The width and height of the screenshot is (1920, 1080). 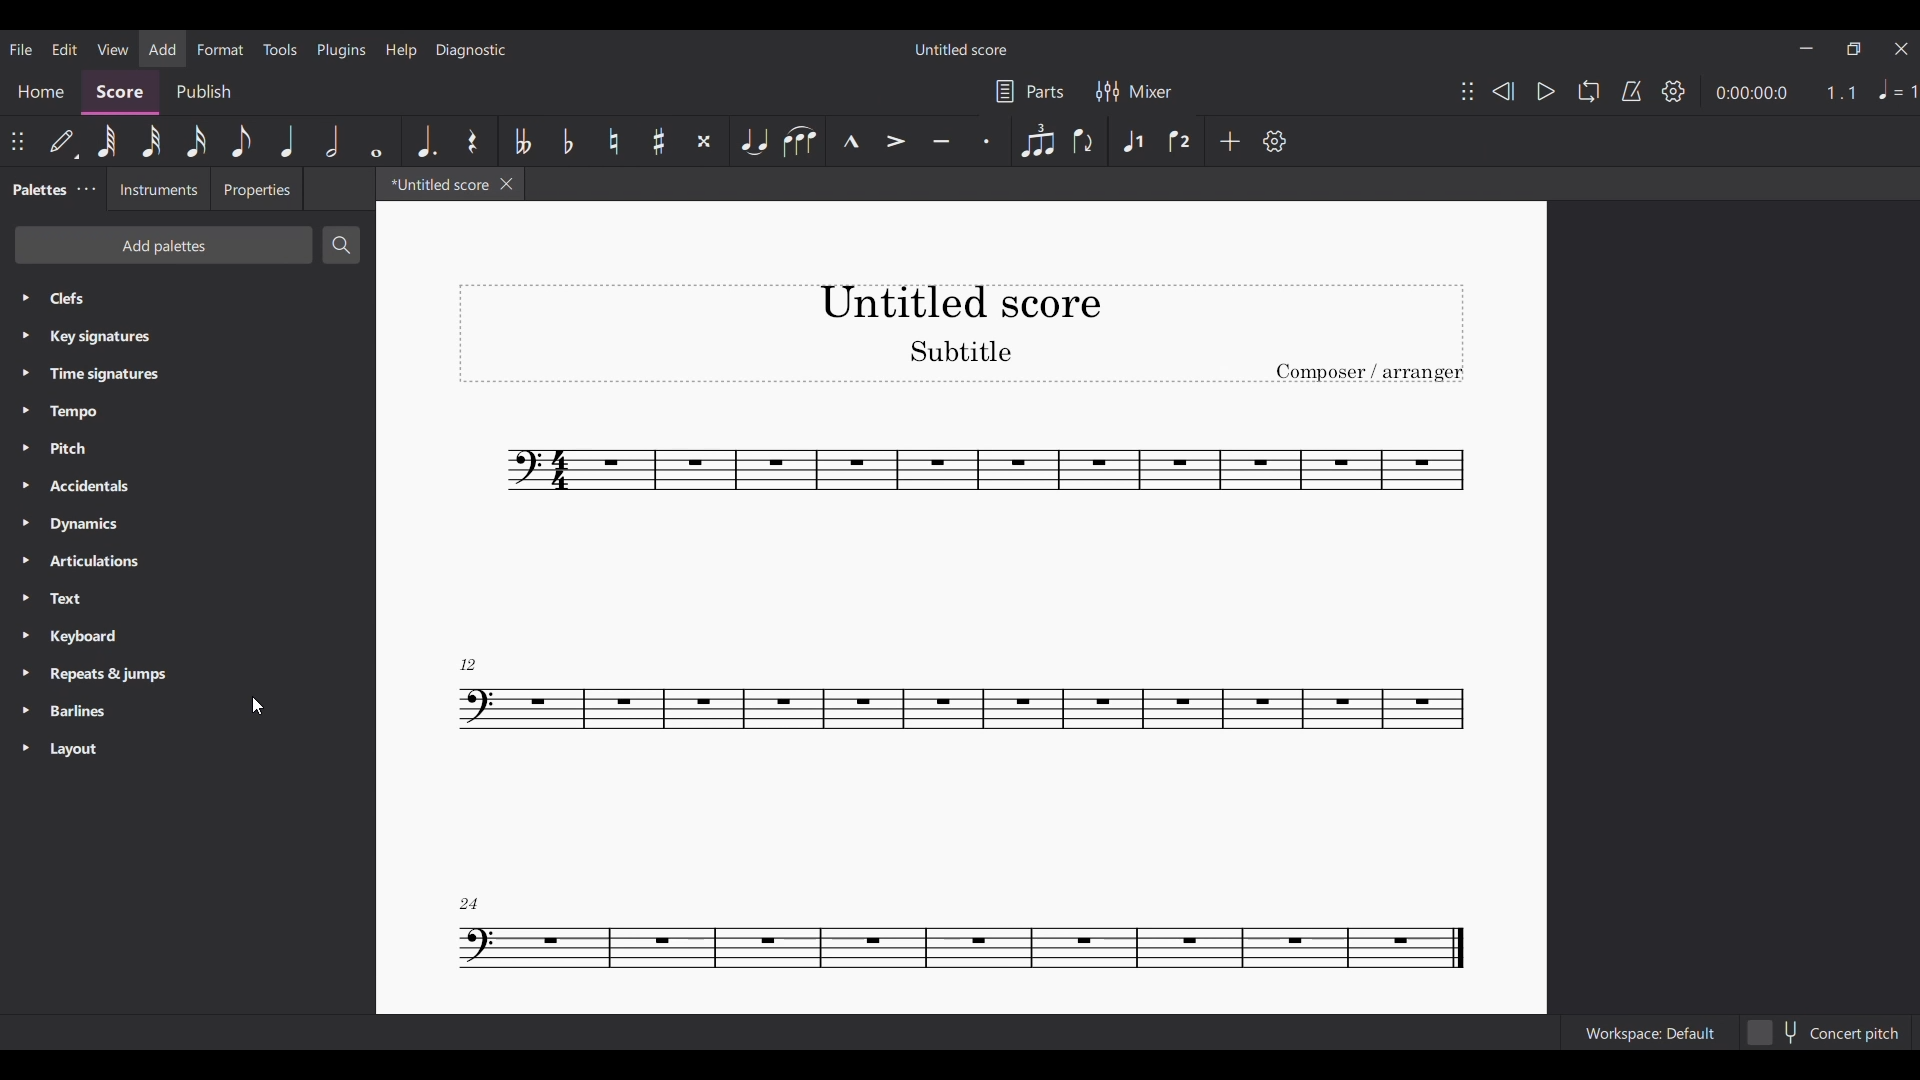 I want to click on Untitled score, so click(x=959, y=302).